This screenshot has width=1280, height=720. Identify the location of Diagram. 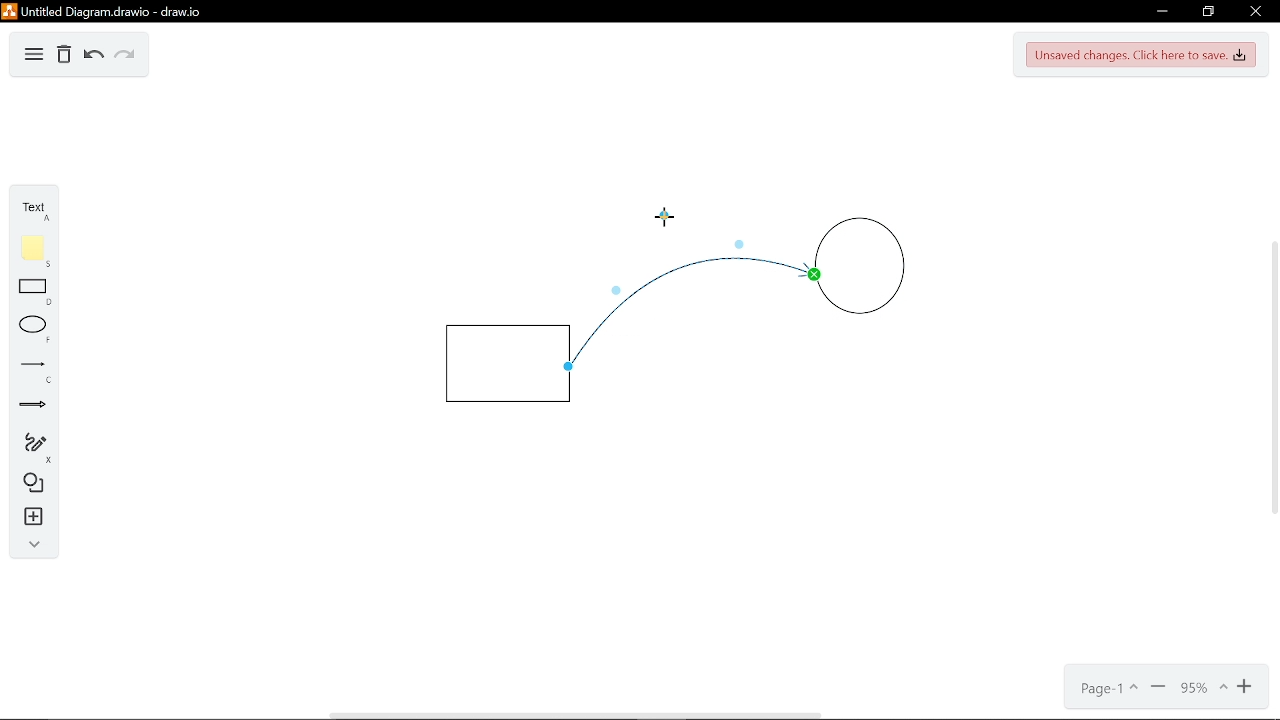
(30, 482).